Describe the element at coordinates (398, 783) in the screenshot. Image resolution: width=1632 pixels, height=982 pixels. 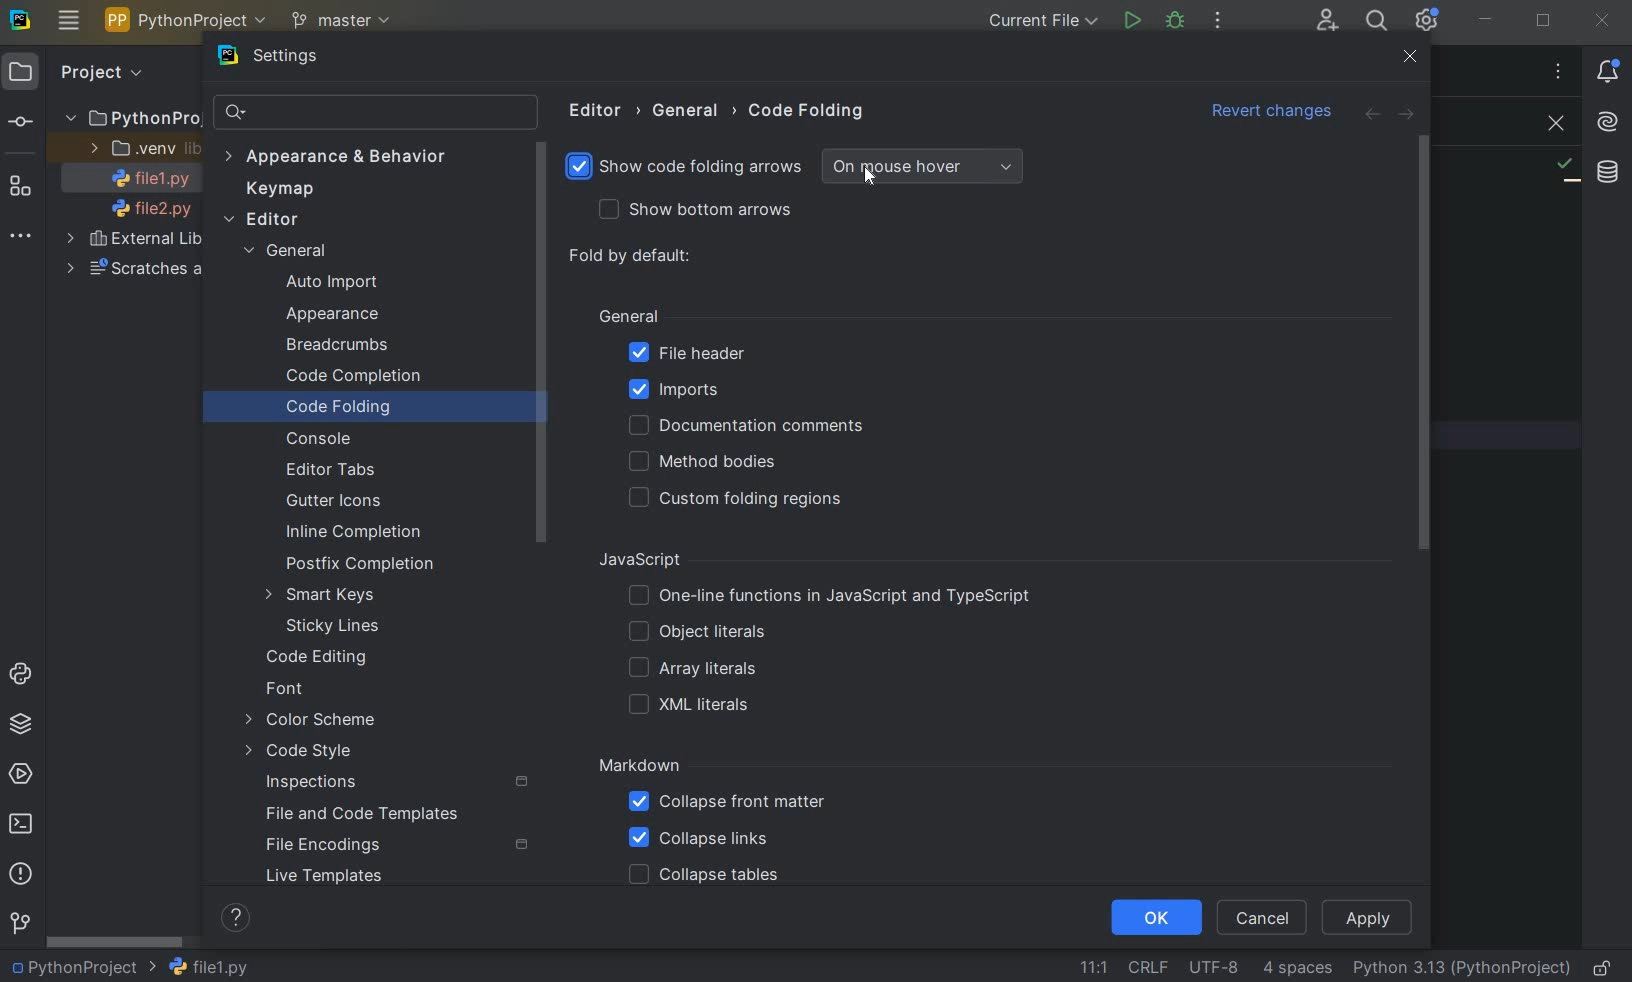
I see `INSPECTIONS` at that location.